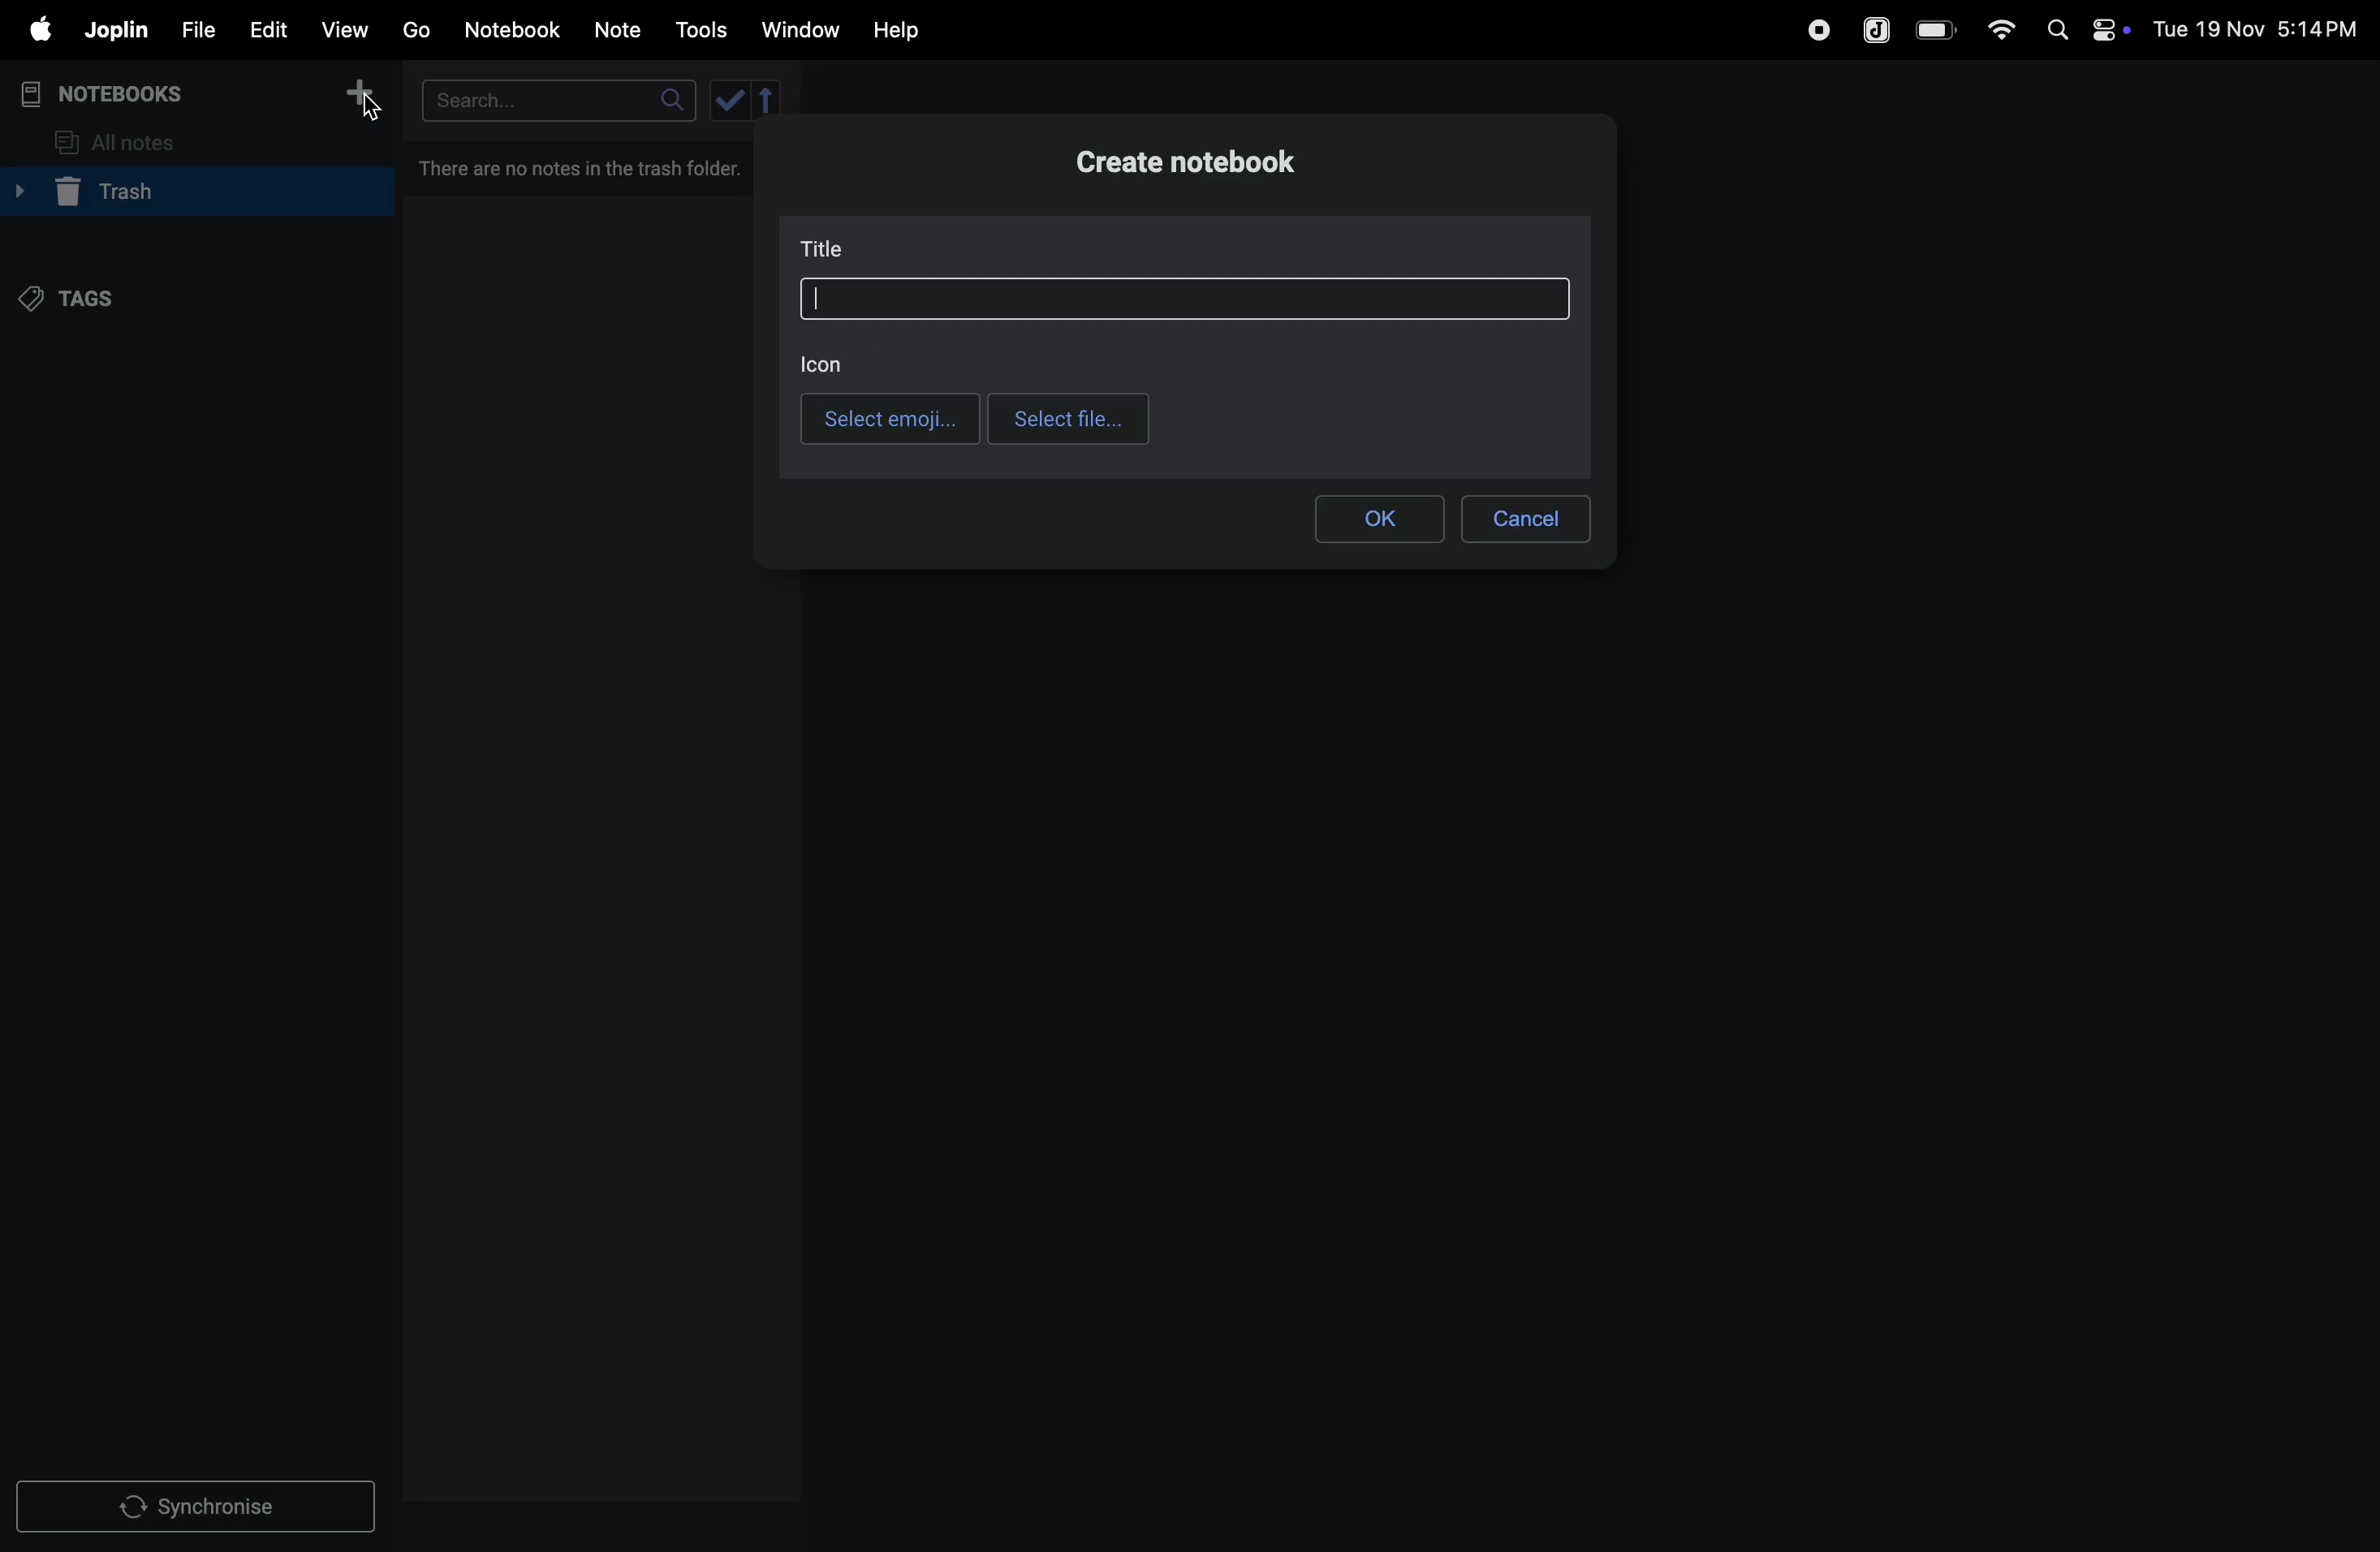 The image size is (2380, 1552). I want to click on date and time, so click(2262, 27).